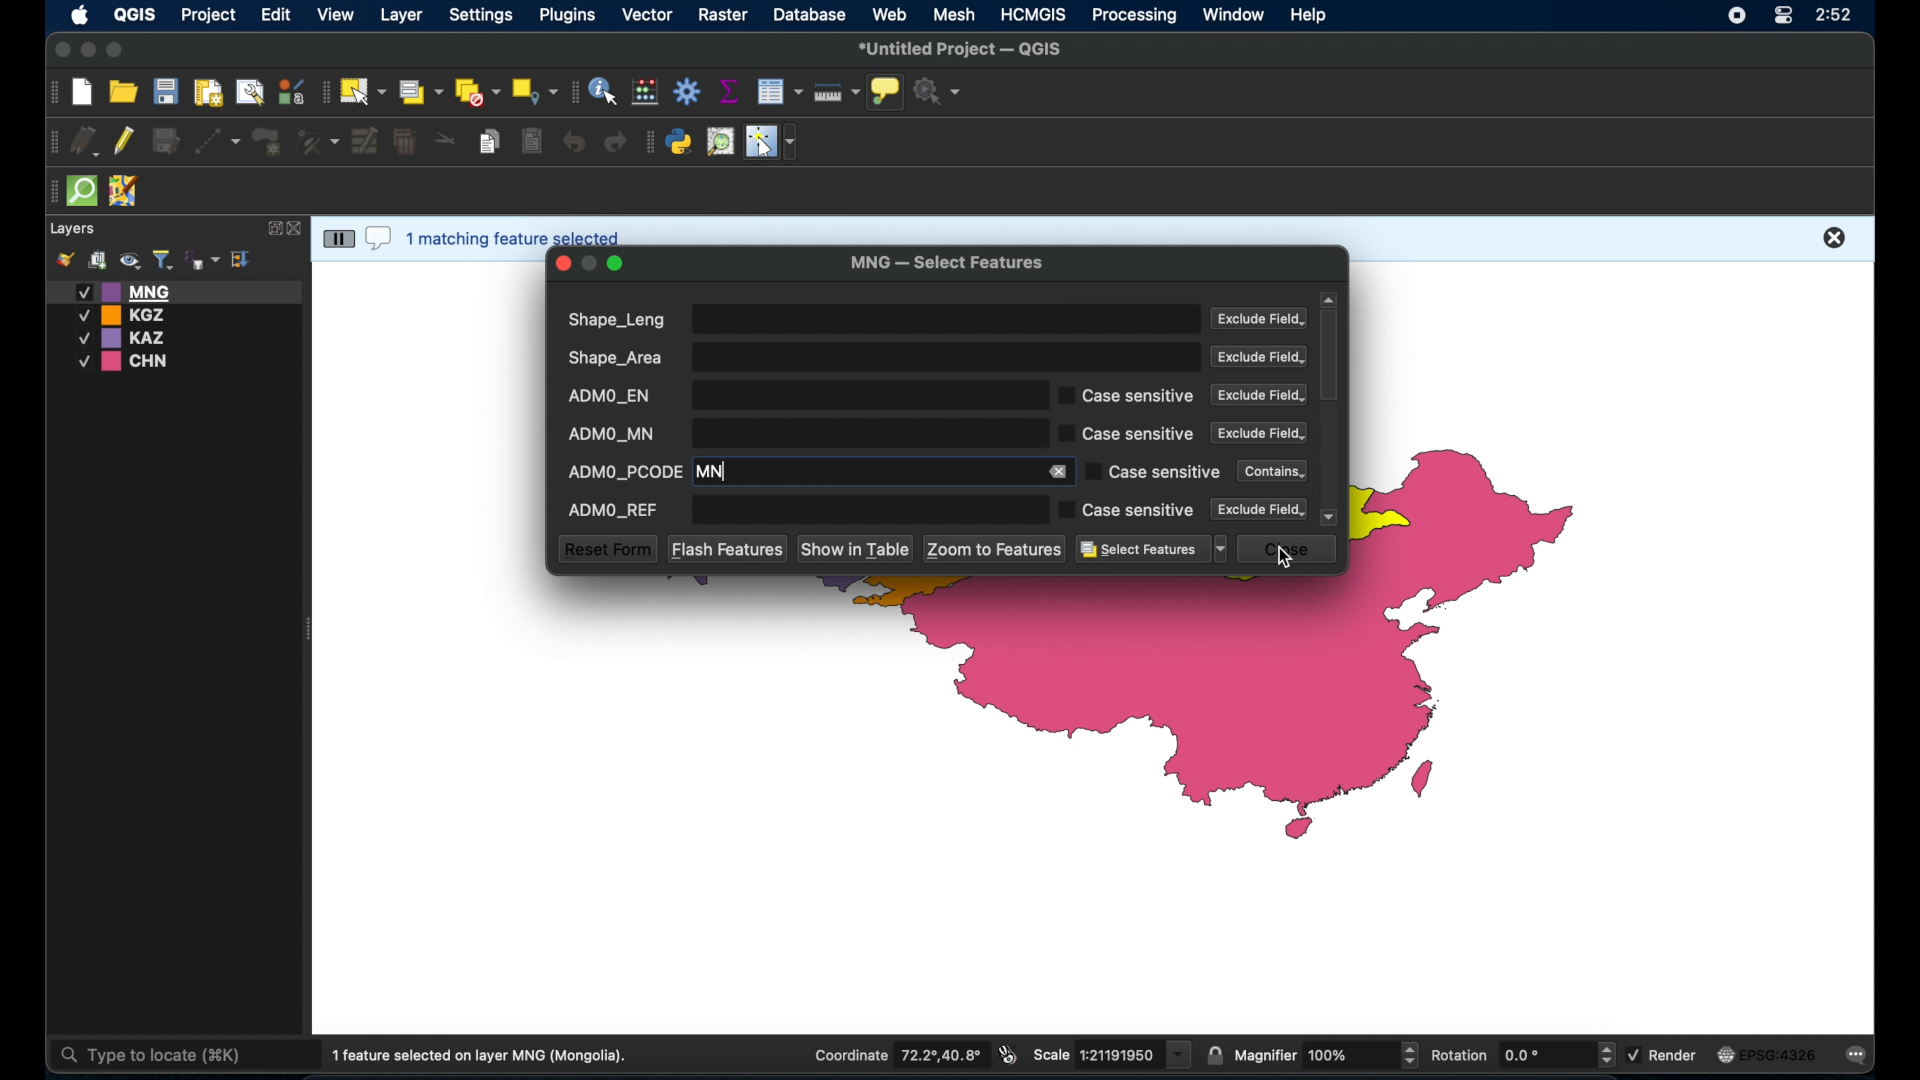  What do you see at coordinates (133, 18) in the screenshot?
I see `QGIS` at bounding box center [133, 18].